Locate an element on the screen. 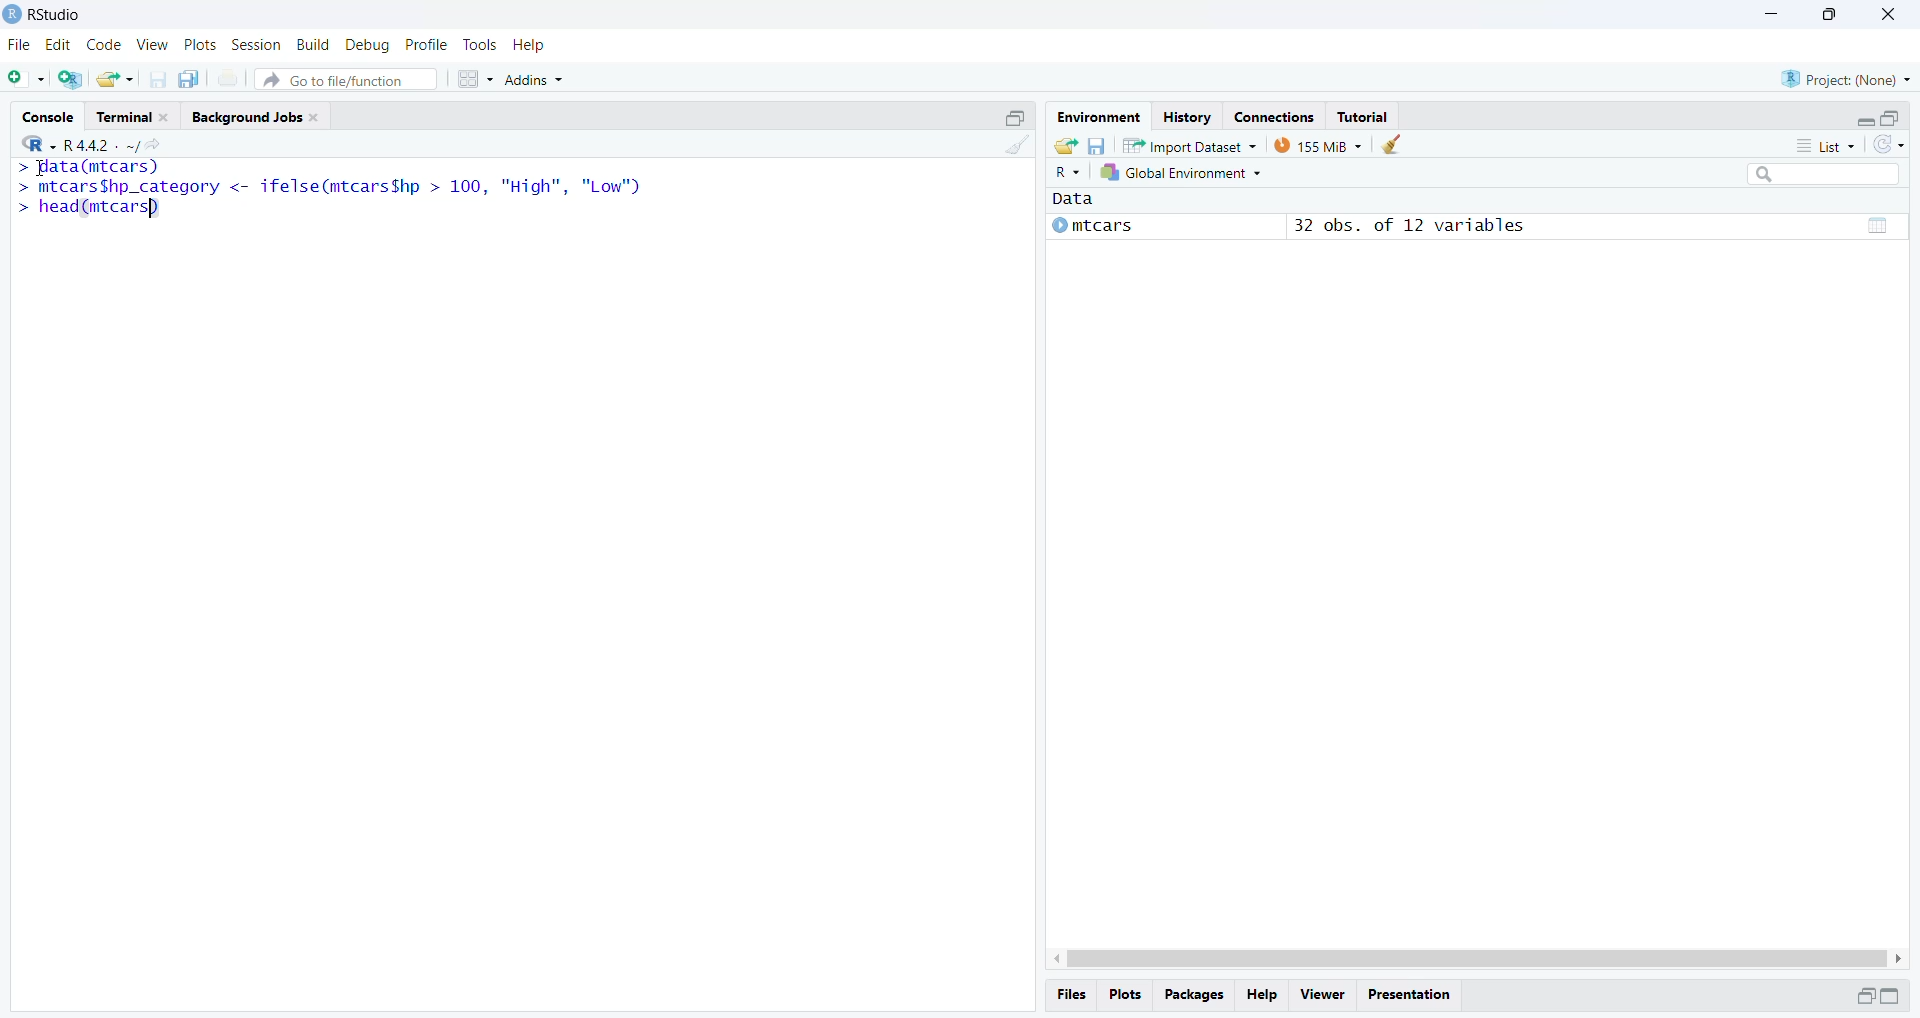 This screenshot has height=1018, width=1920. History is located at coordinates (1185, 116).